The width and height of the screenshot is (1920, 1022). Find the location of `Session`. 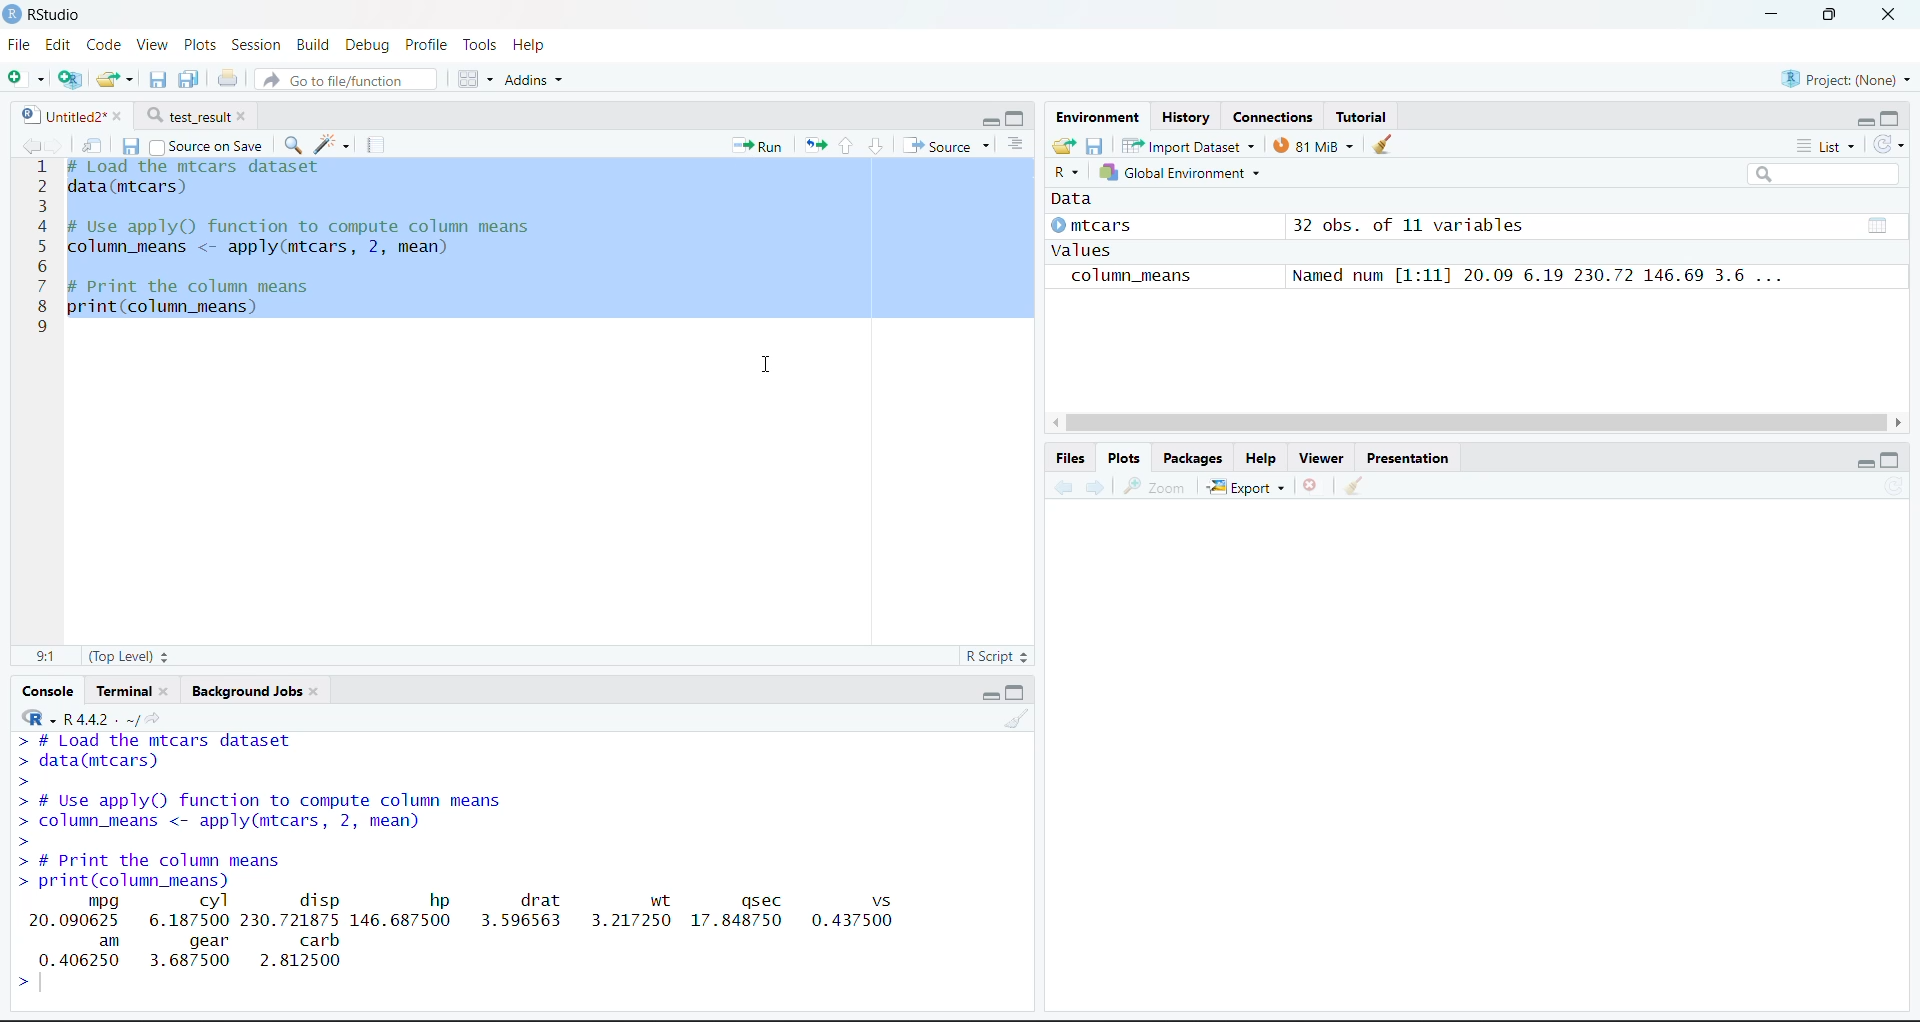

Session is located at coordinates (255, 43).